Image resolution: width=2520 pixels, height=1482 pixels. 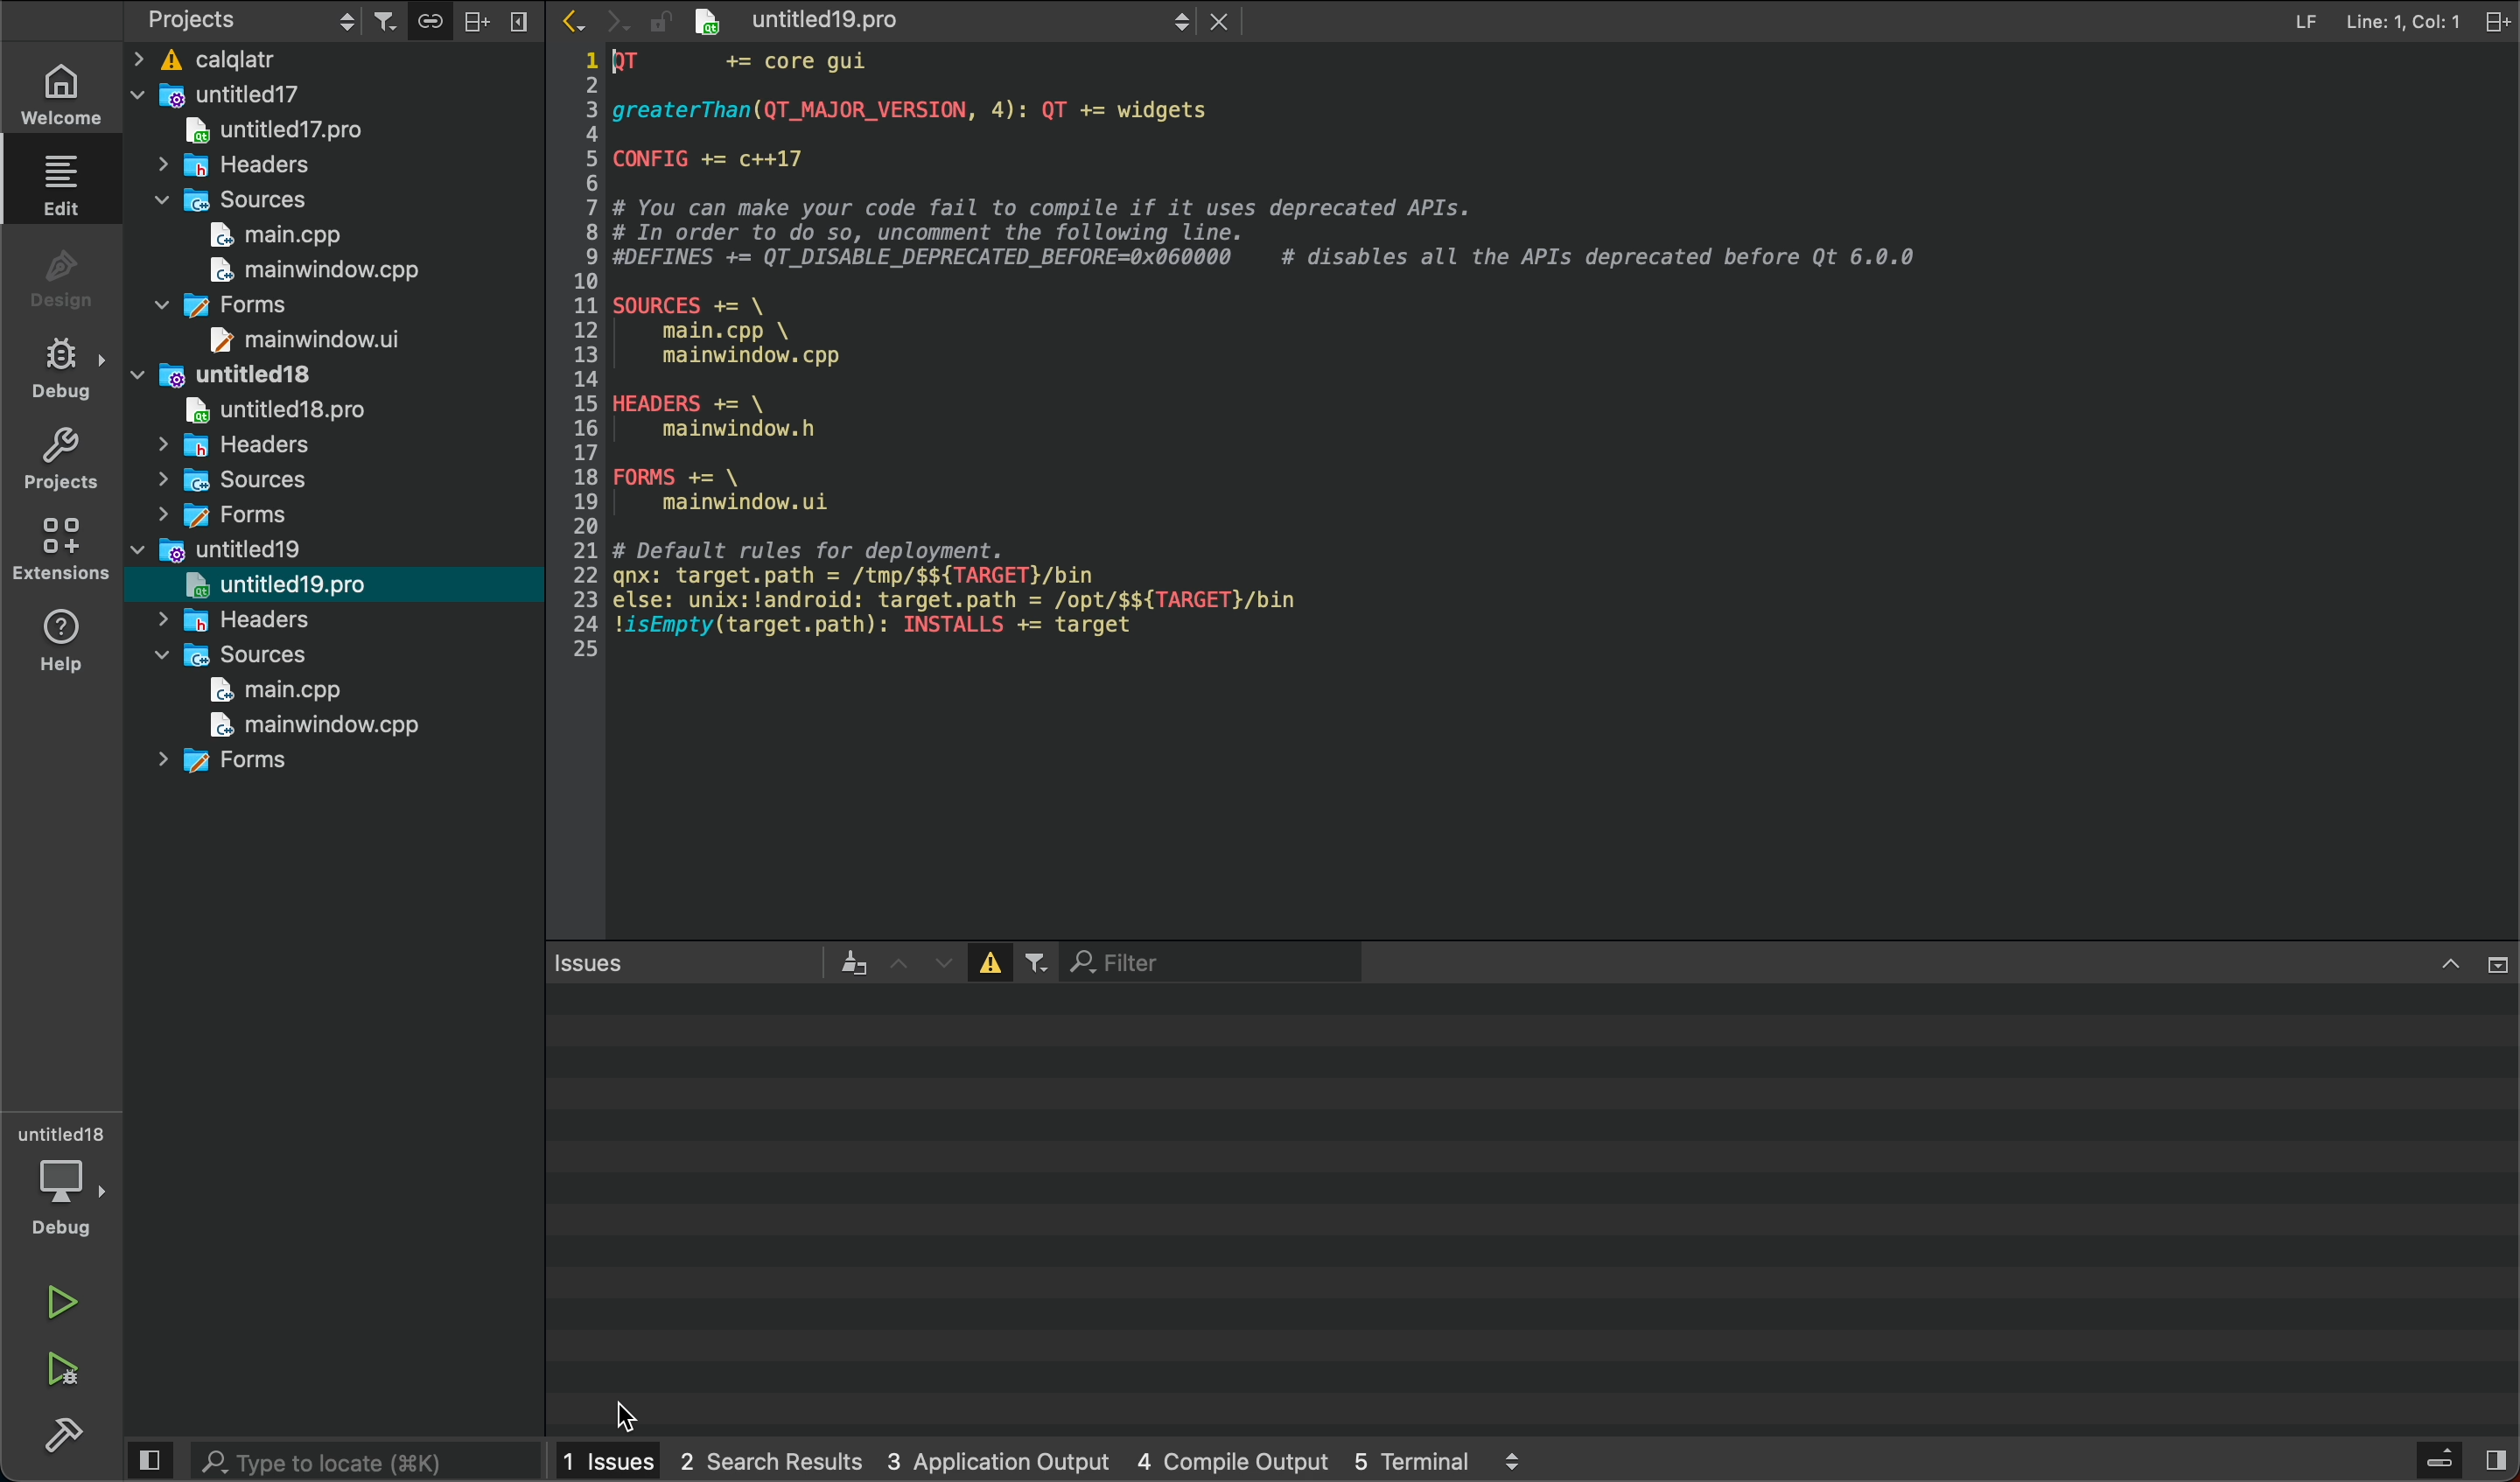 What do you see at coordinates (1439, 1458) in the screenshot?
I see `5 terminal` at bounding box center [1439, 1458].